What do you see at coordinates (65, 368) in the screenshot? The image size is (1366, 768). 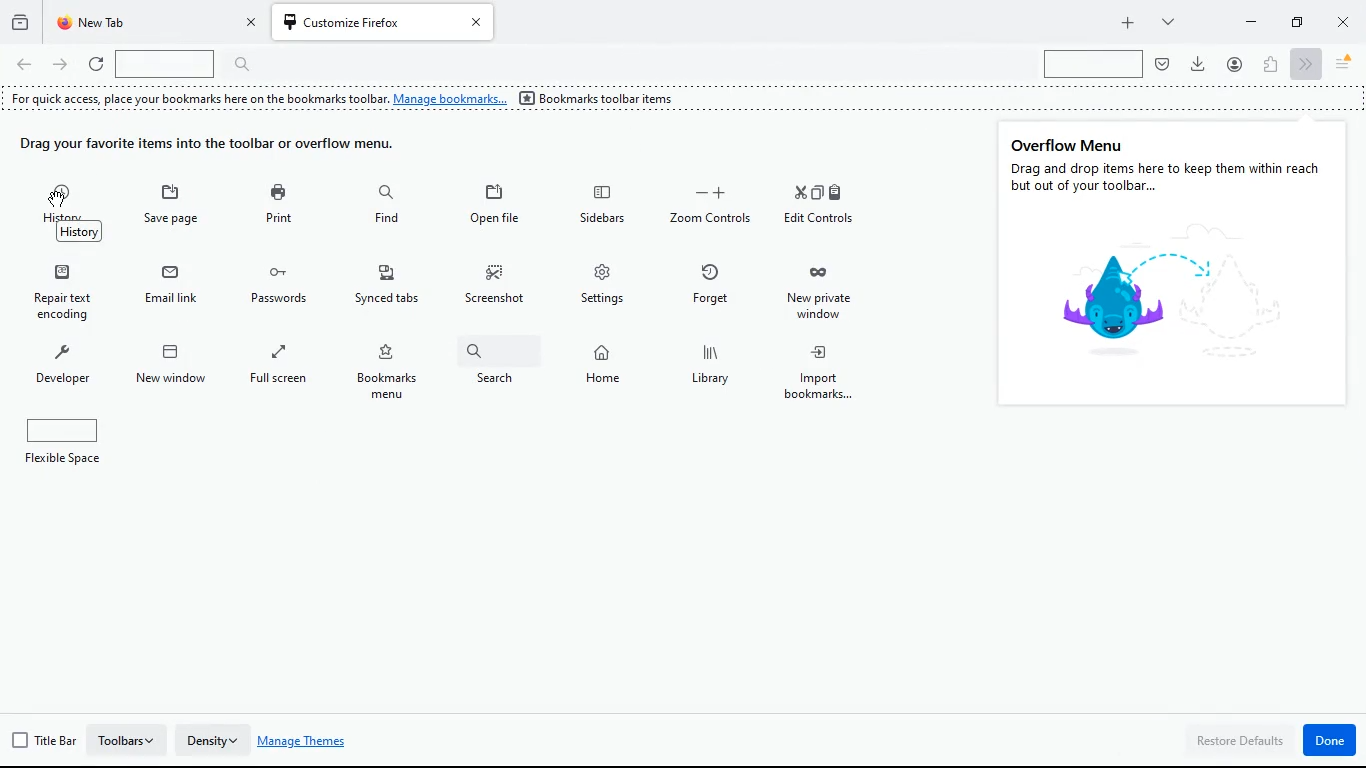 I see `developer` at bounding box center [65, 368].